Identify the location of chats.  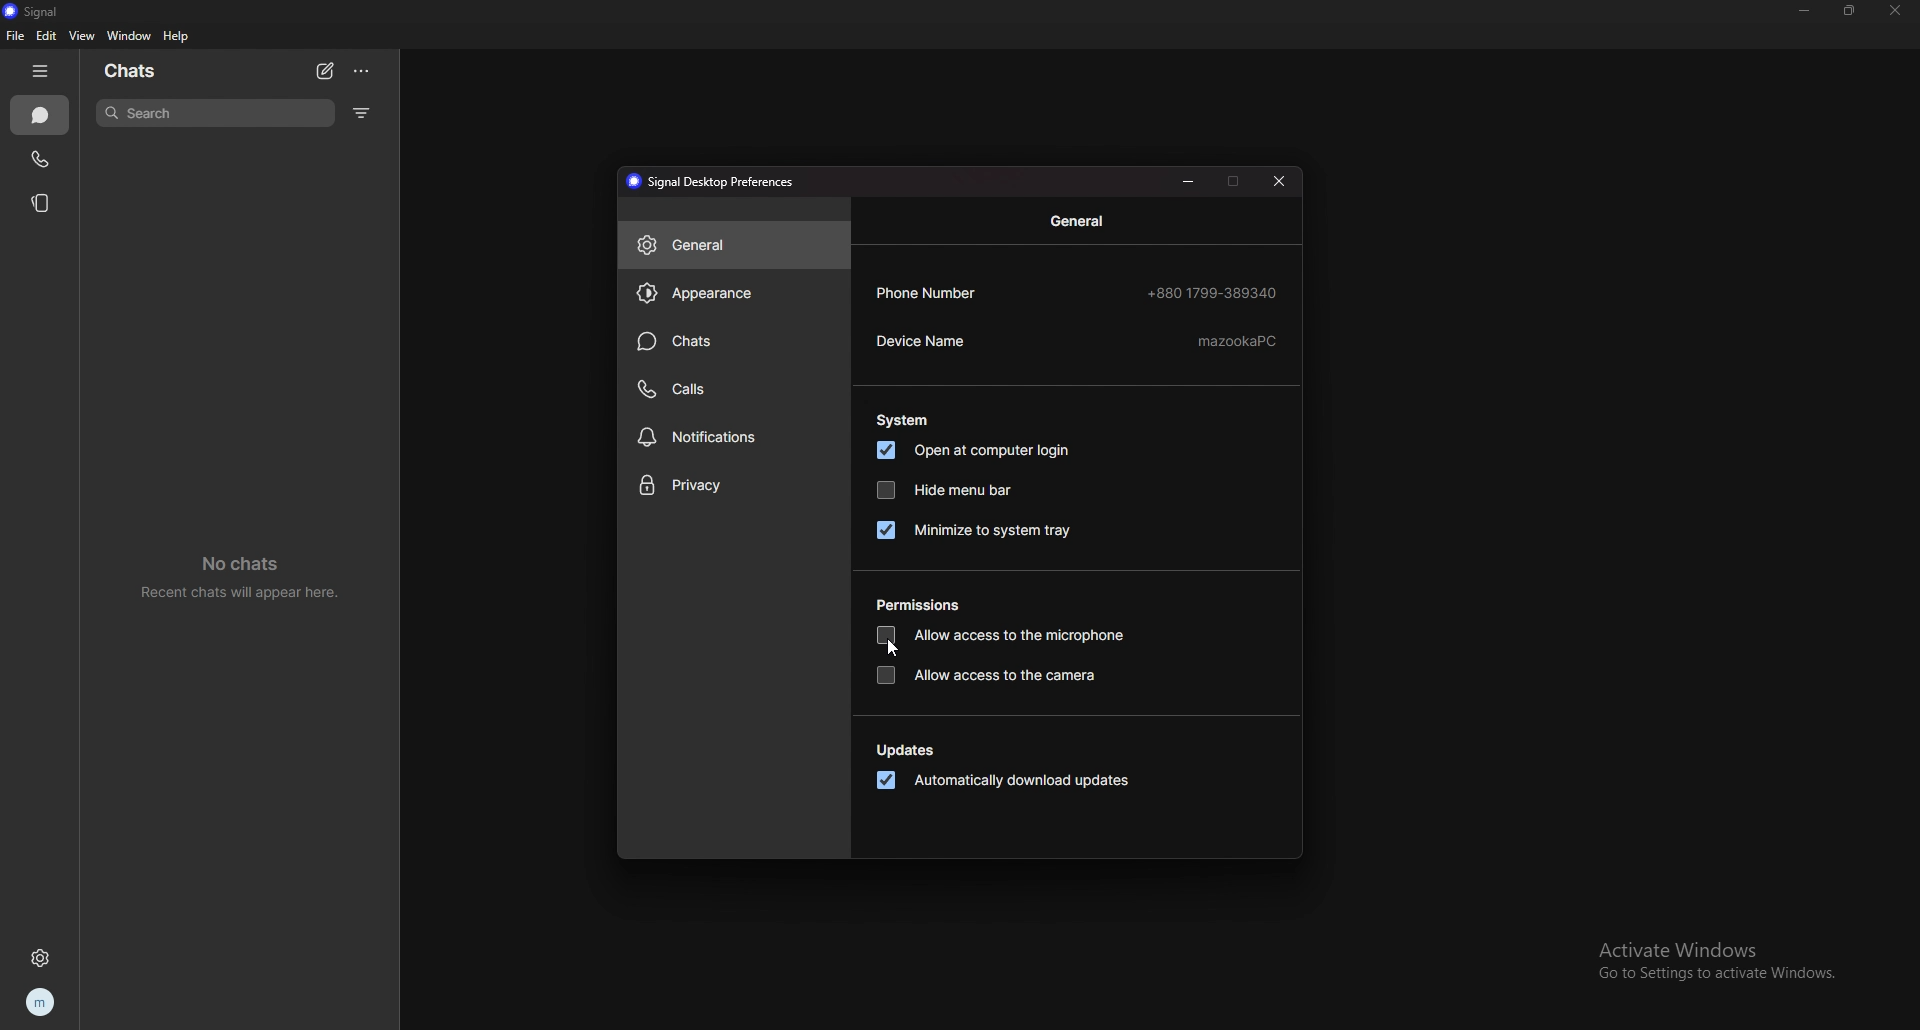
(41, 116).